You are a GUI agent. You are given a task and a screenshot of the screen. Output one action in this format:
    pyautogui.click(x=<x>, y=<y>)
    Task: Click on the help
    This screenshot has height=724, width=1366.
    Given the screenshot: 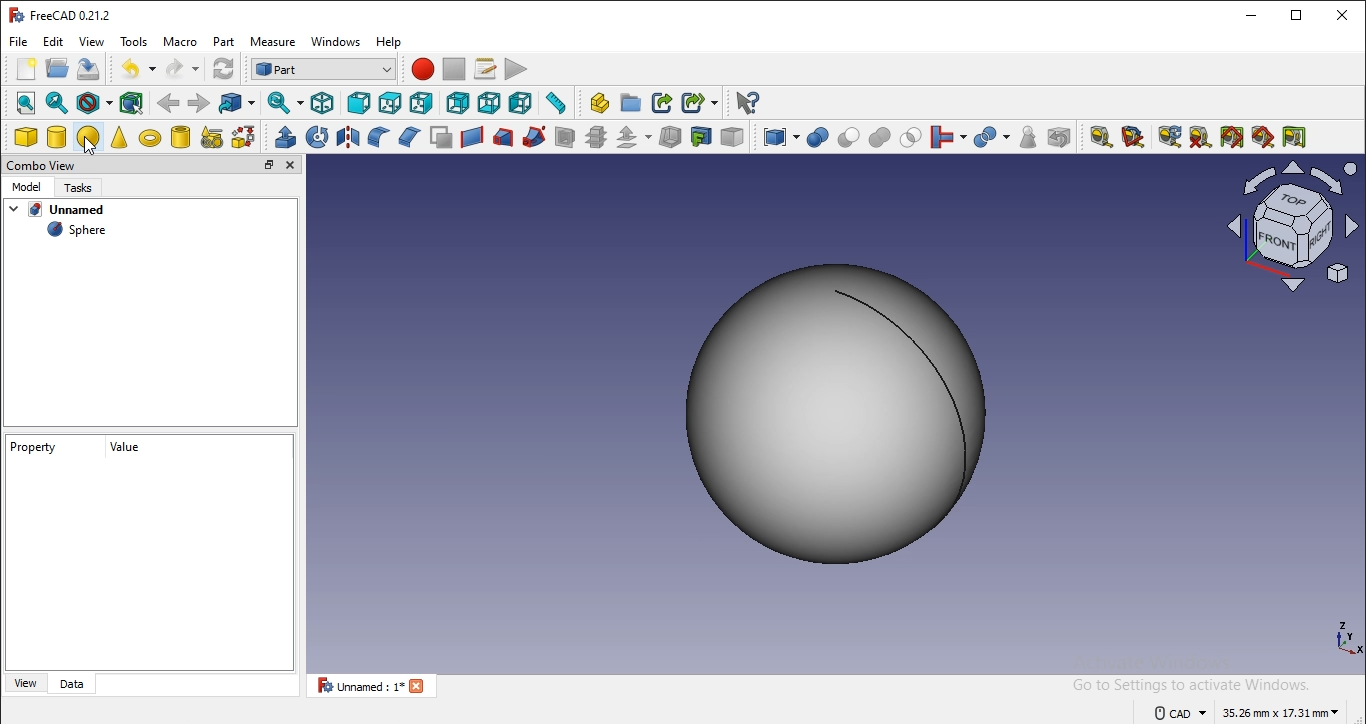 What is the action you would take?
    pyautogui.click(x=388, y=42)
    